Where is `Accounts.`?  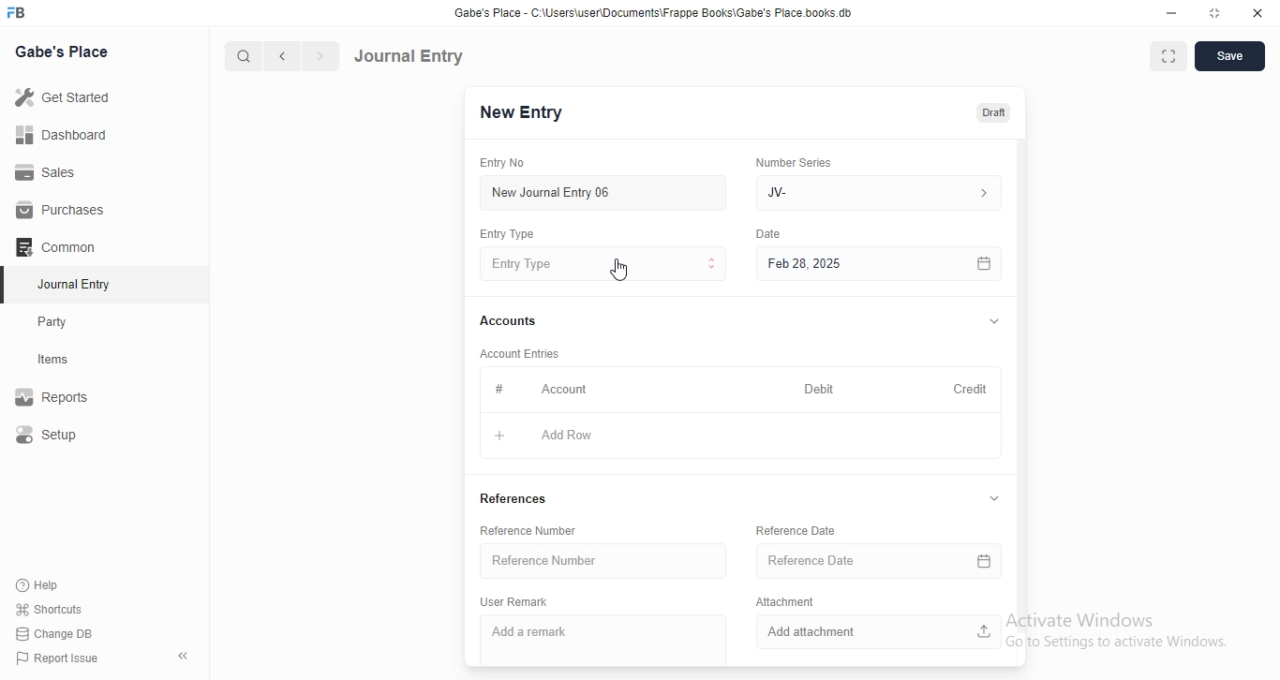
Accounts. is located at coordinates (518, 322).